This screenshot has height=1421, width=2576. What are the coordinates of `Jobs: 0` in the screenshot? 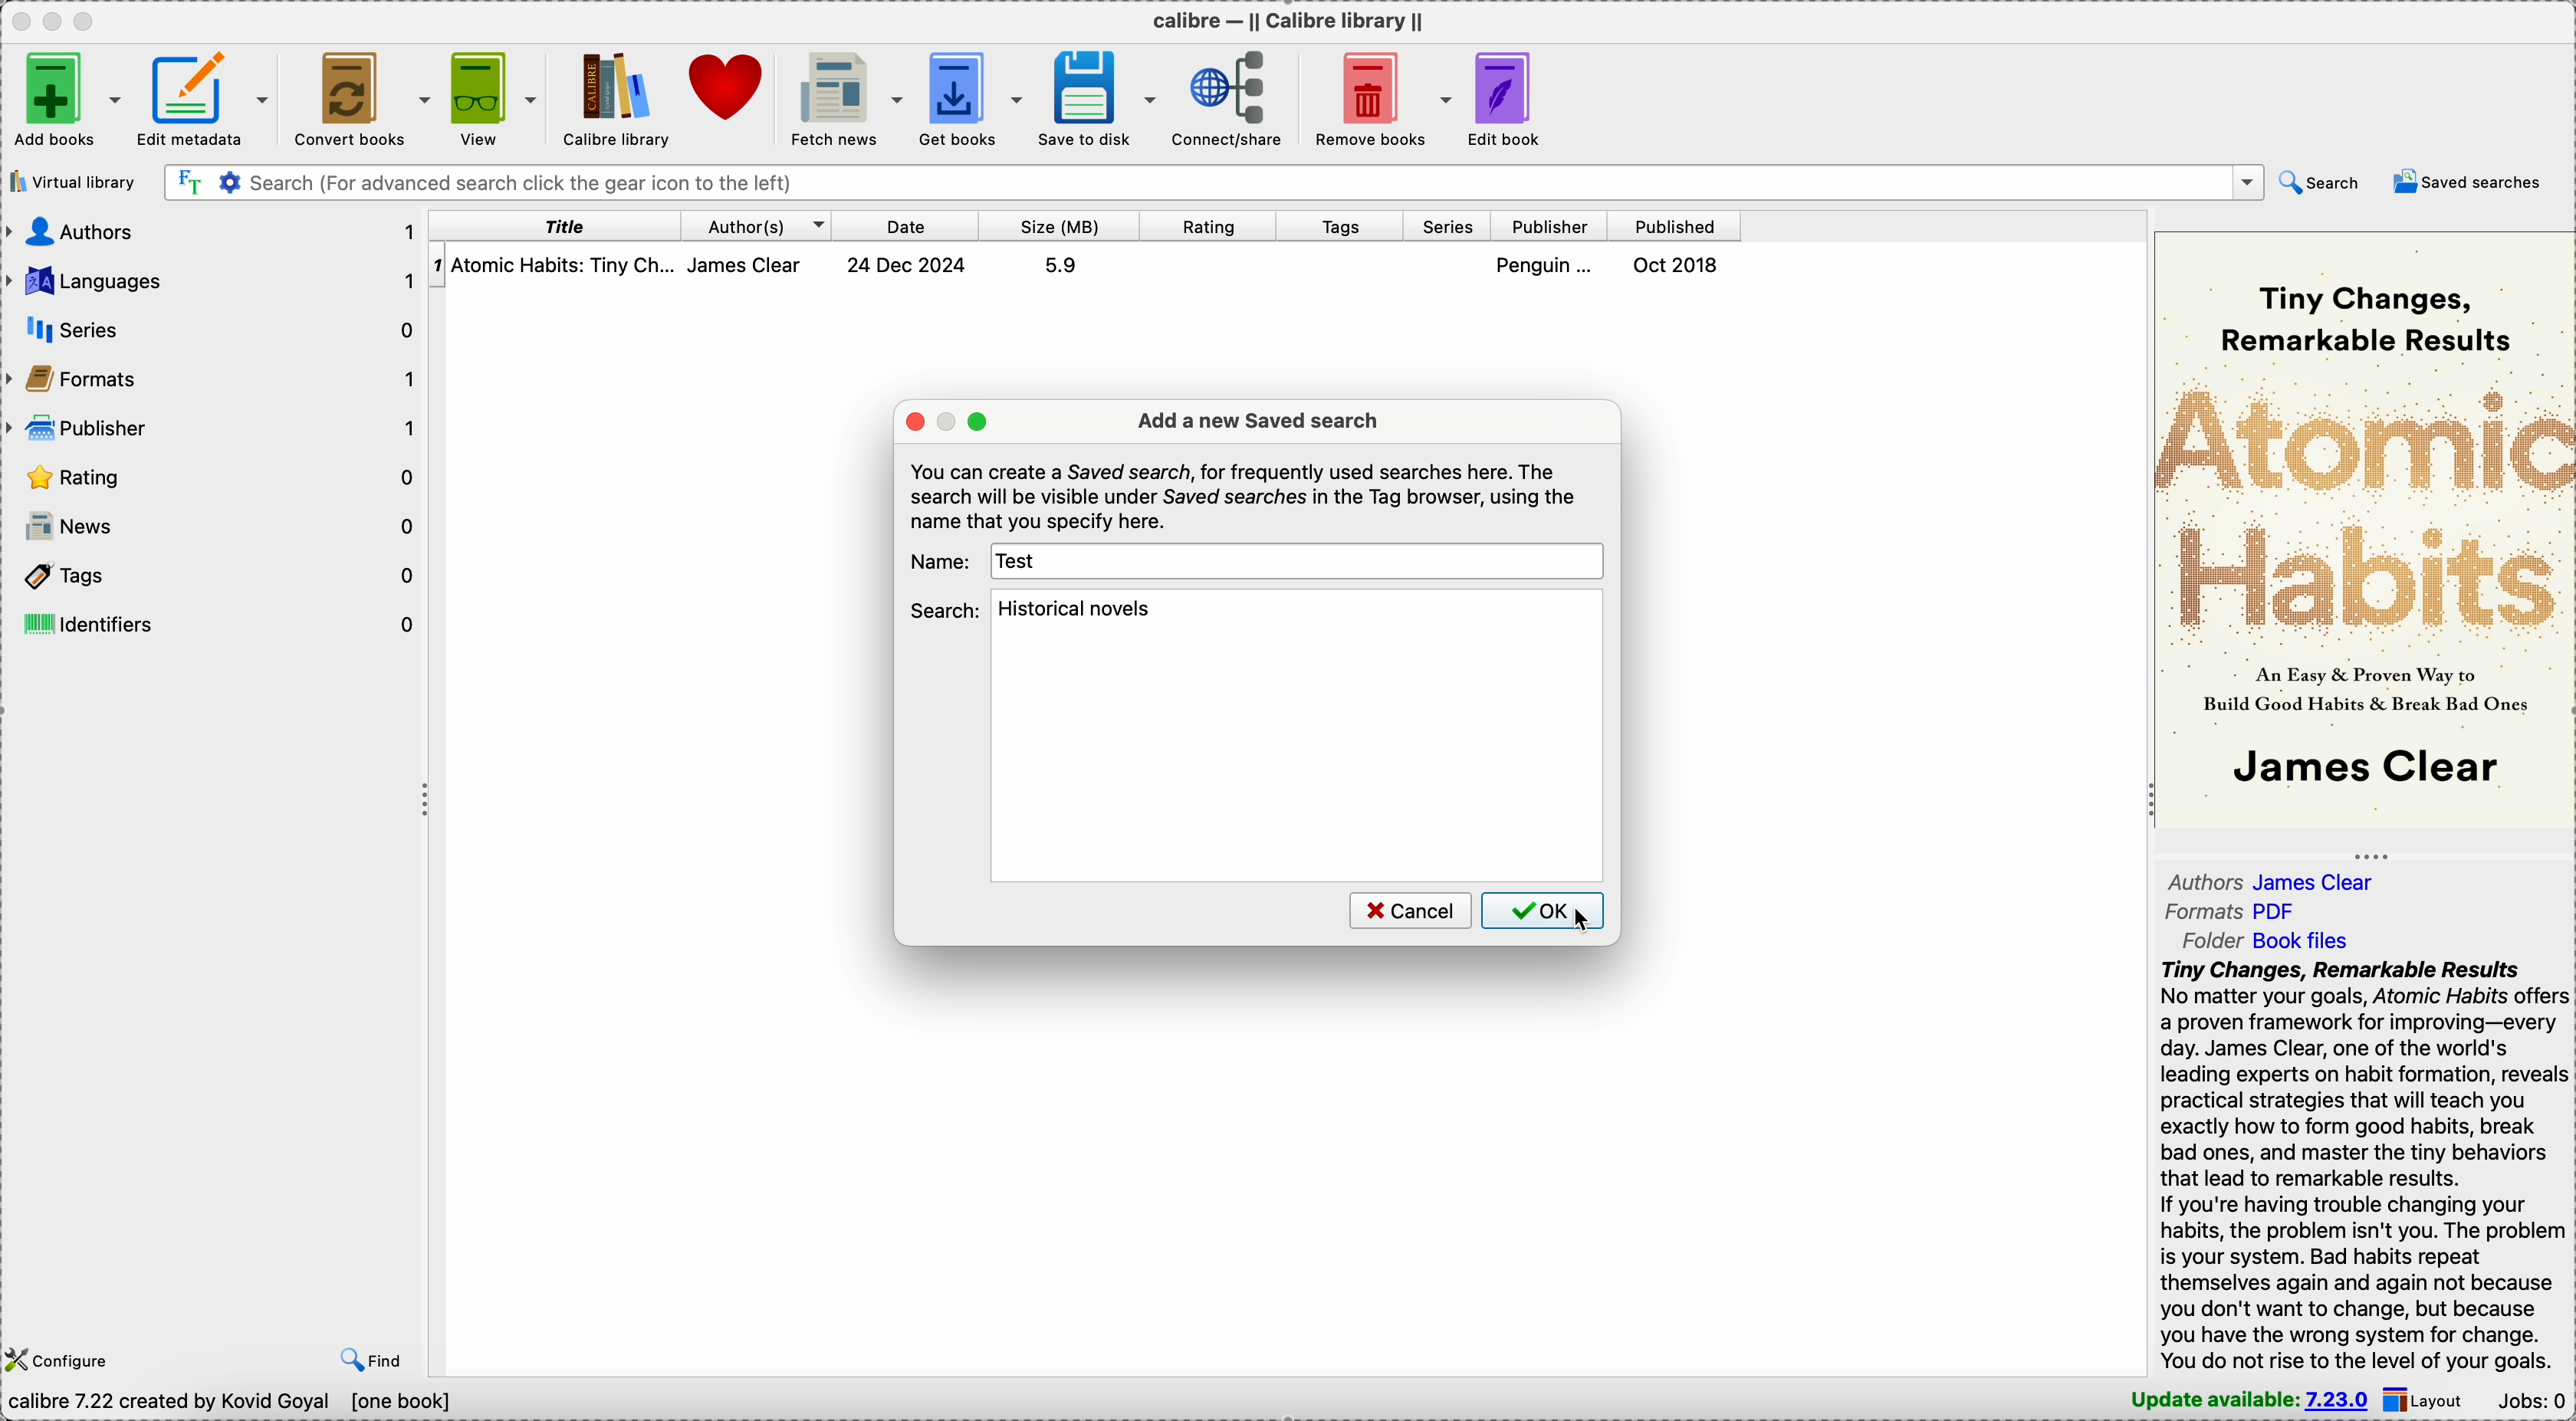 It's located at (2534, 1399).